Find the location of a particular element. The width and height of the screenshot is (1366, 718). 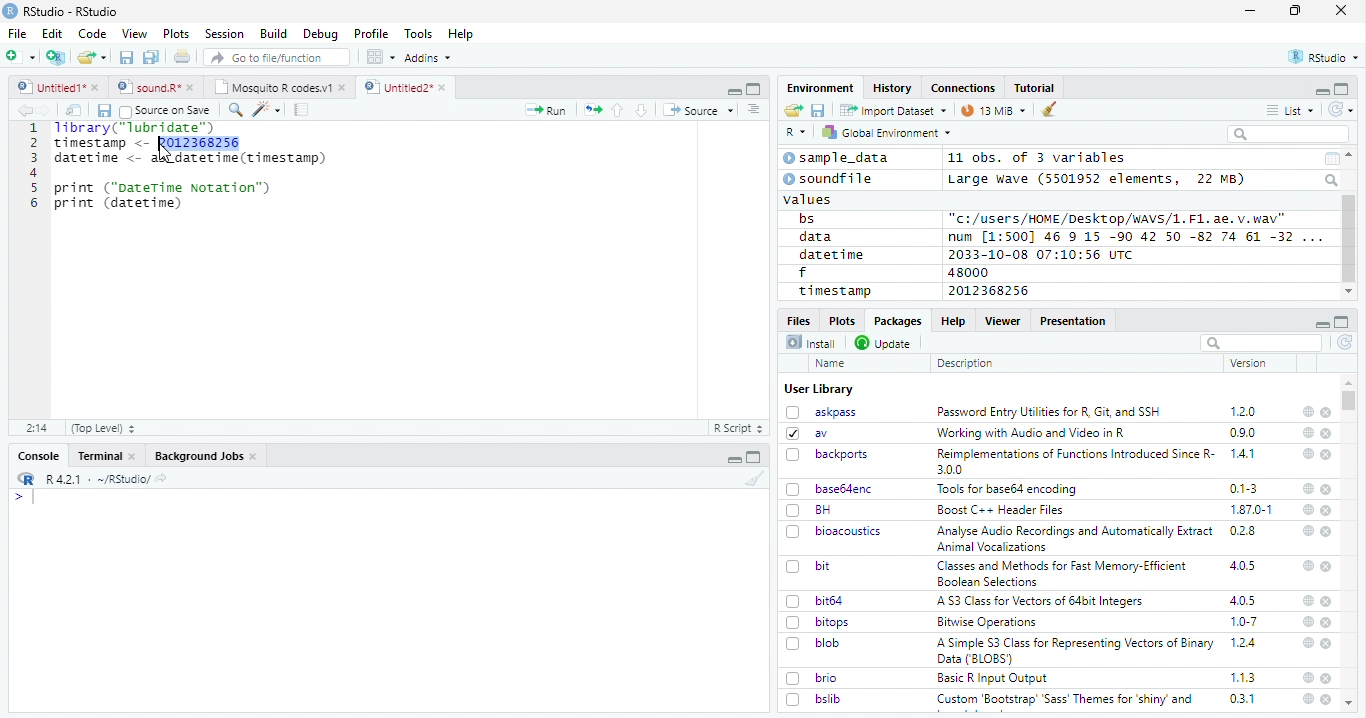

Untitled1* is located at coordinates (57, 88).